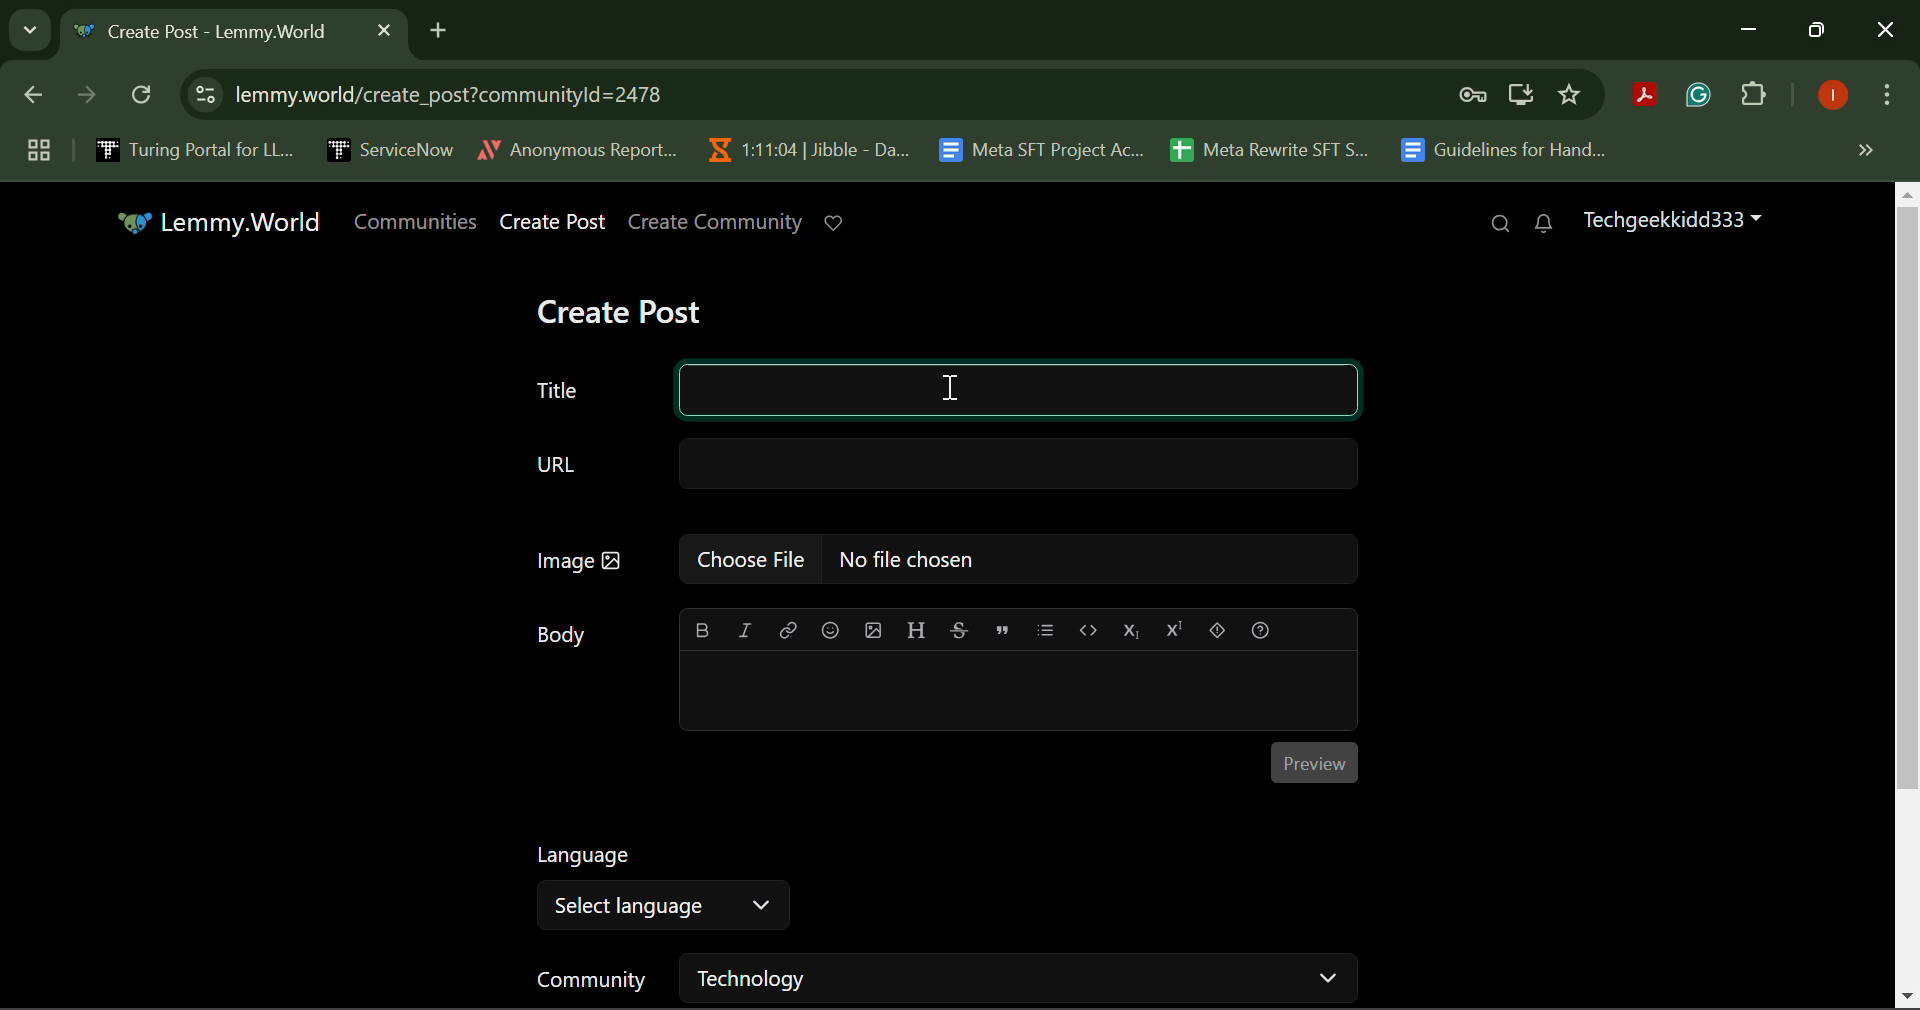  I want to click on Website Address, so click(704, 94).